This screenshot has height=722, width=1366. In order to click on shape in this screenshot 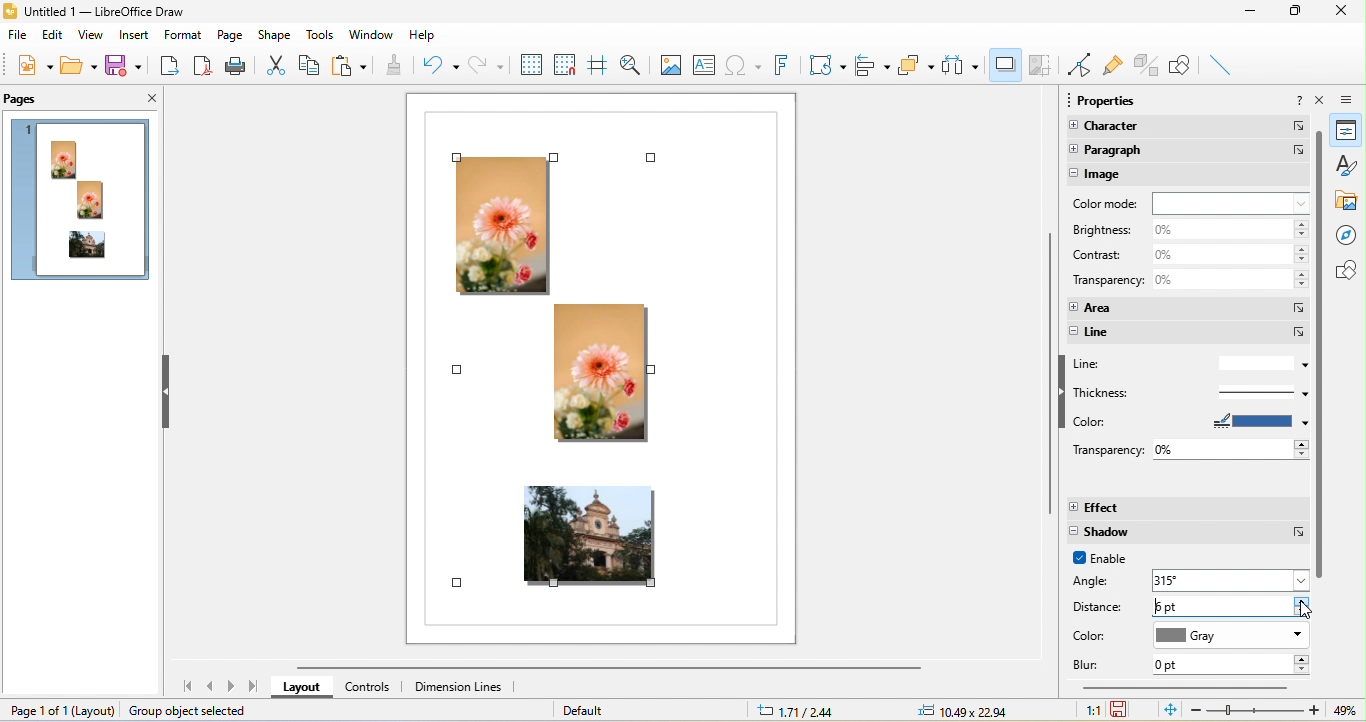, I will do `click(278, 34)`.